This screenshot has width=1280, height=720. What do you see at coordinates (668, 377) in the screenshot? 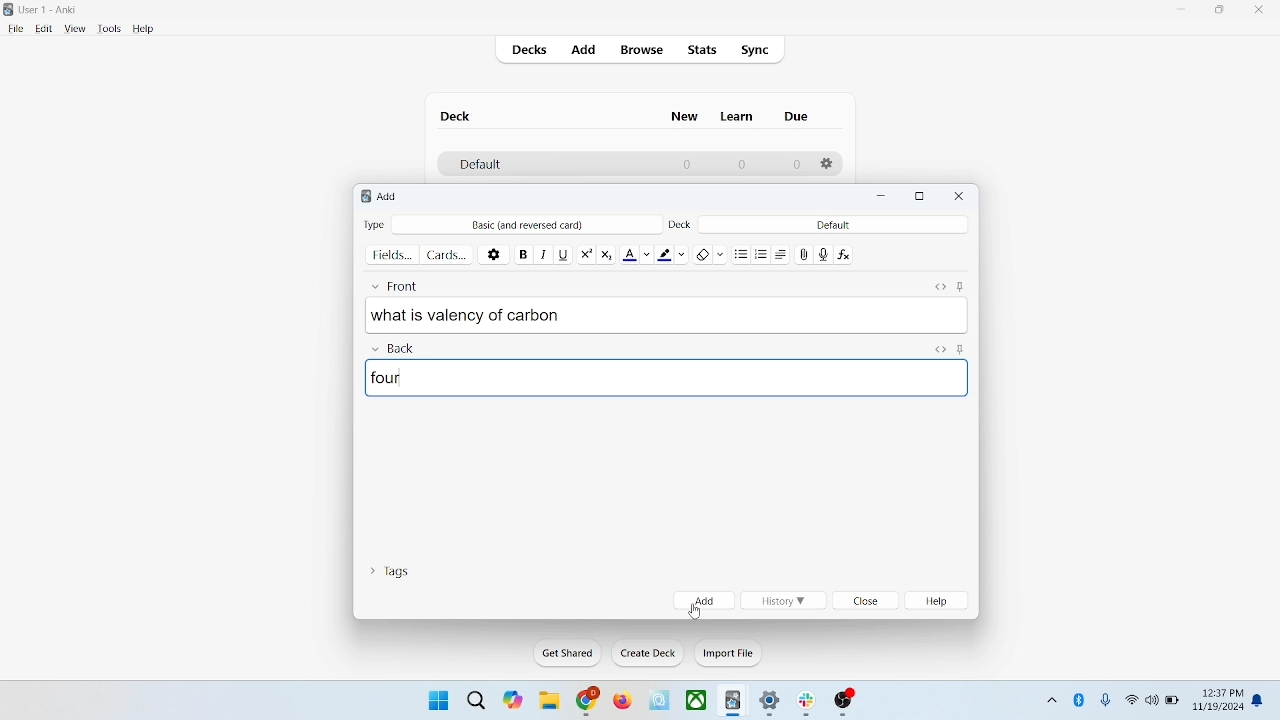
I see `four` at bounding box center [668, 377].